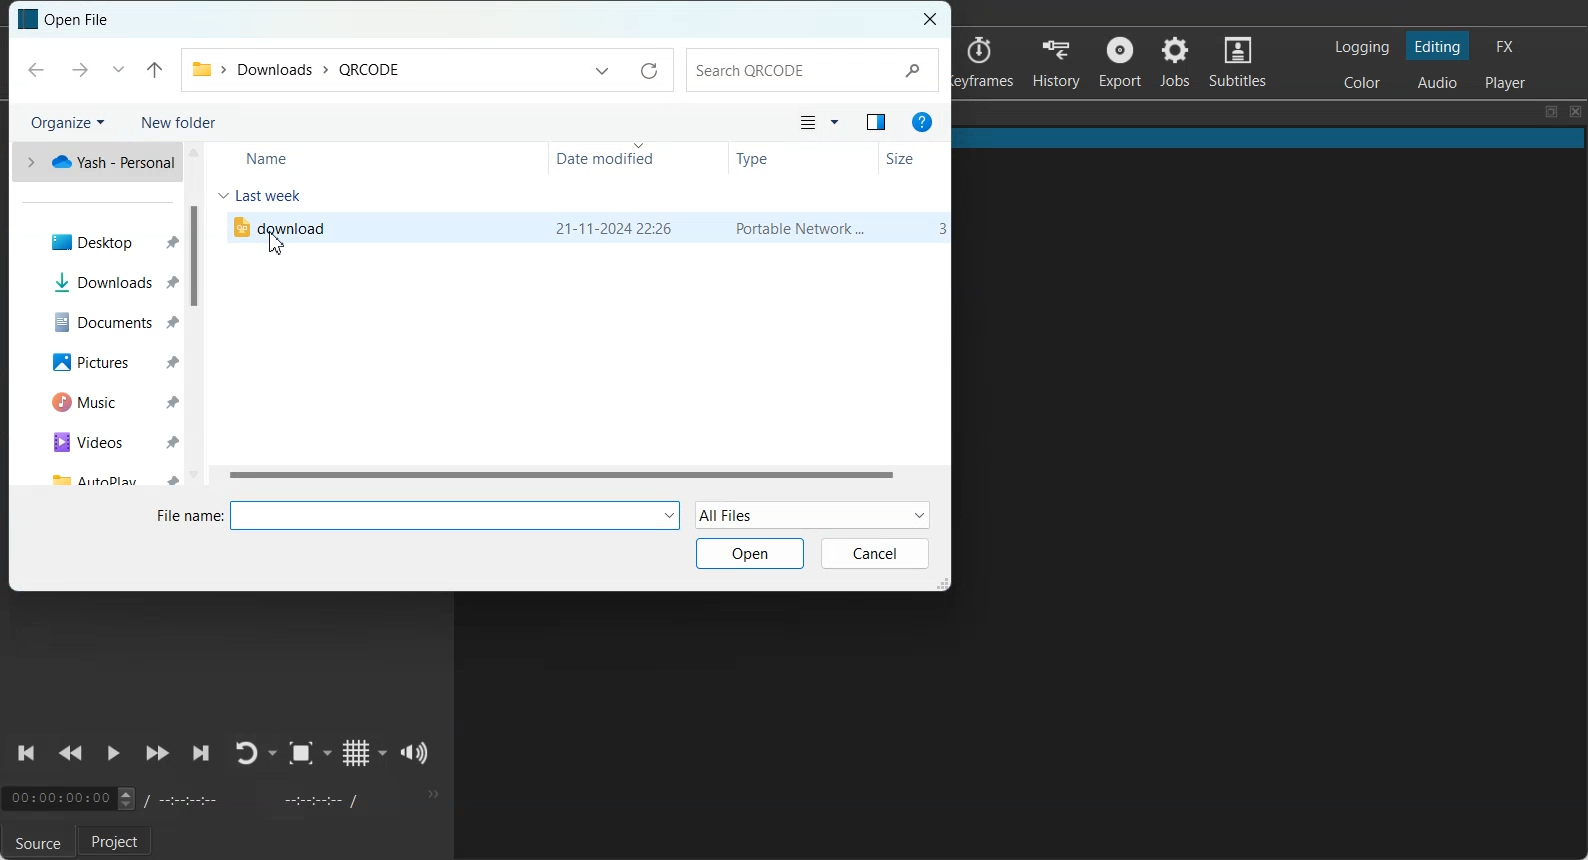 The image size is (1588, 860). I want to click on Recording time, so click(258, 799).